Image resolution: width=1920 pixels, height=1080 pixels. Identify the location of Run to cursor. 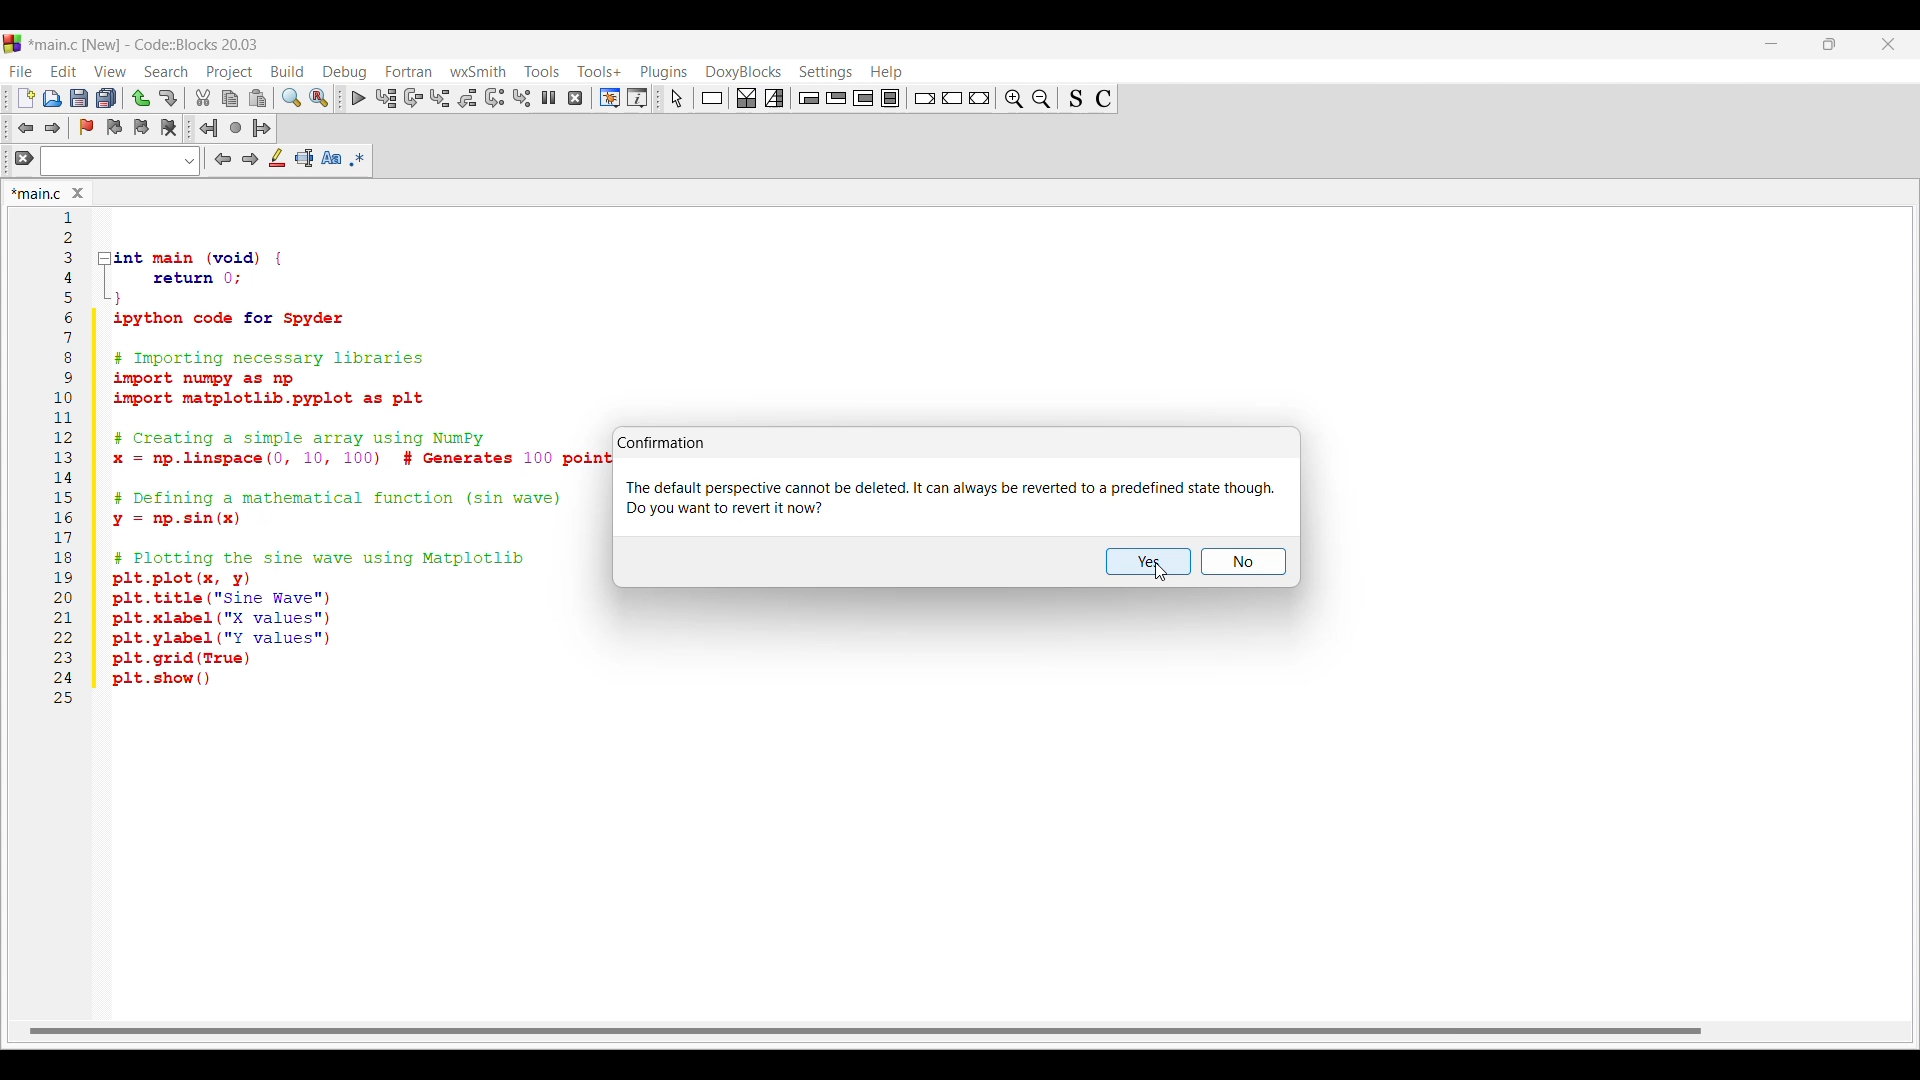
(385, 98).